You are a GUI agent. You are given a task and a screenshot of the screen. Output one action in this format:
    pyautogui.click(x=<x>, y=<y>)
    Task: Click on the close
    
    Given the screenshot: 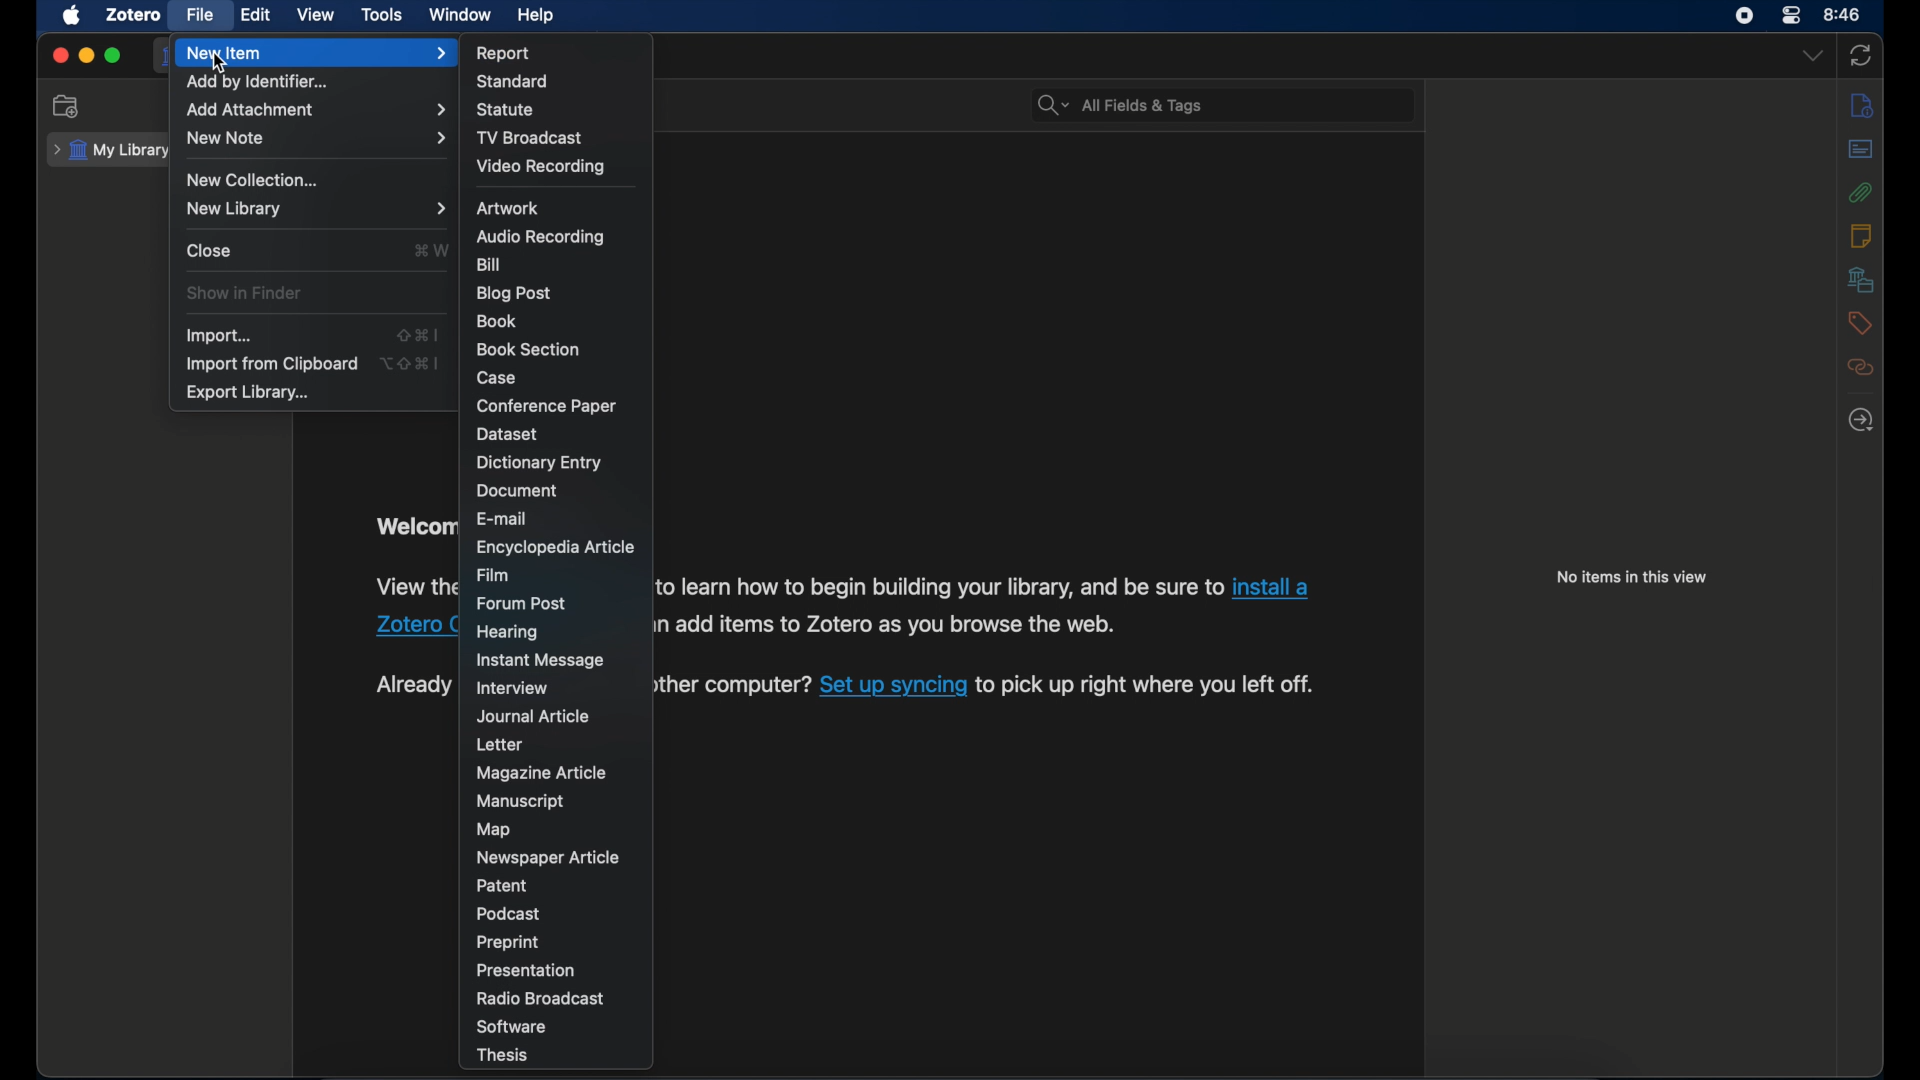 What is the action you would take?
    pyautogui.click(x=211, y=250)
    